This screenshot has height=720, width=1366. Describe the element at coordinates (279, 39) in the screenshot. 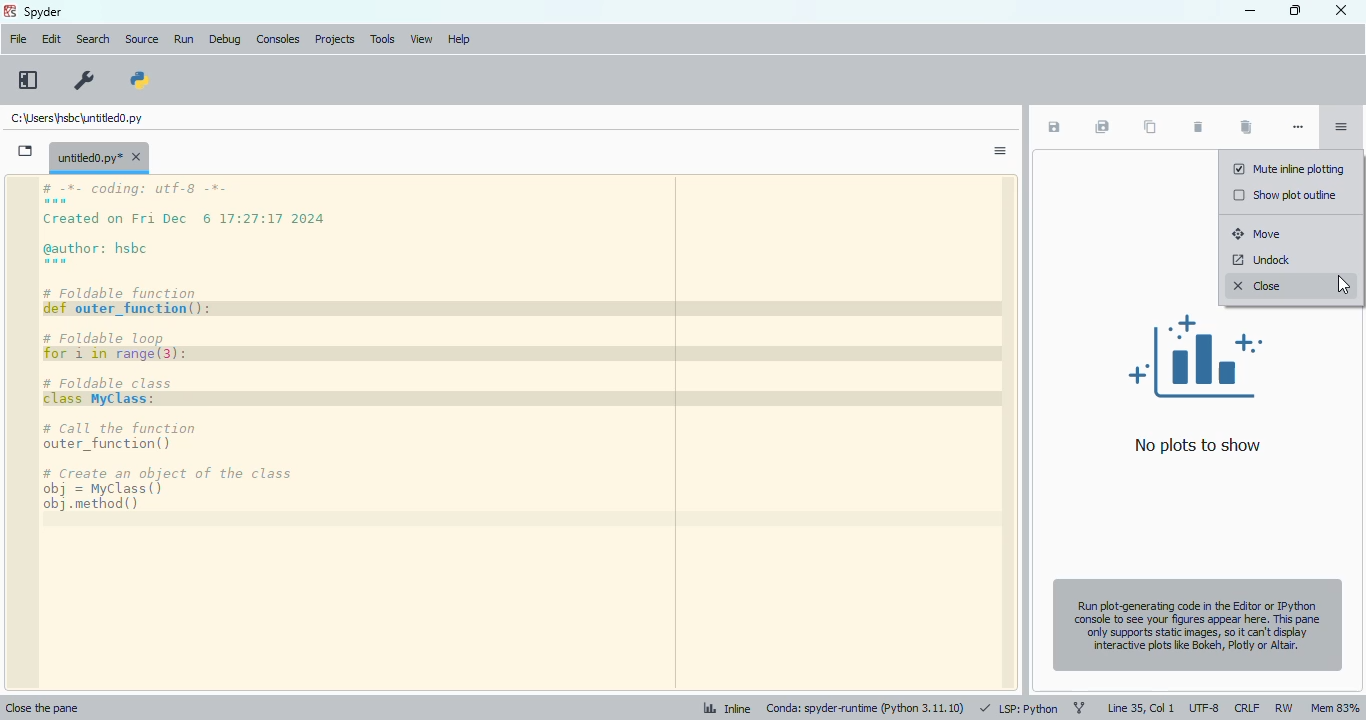

I see `consoles` at that location.